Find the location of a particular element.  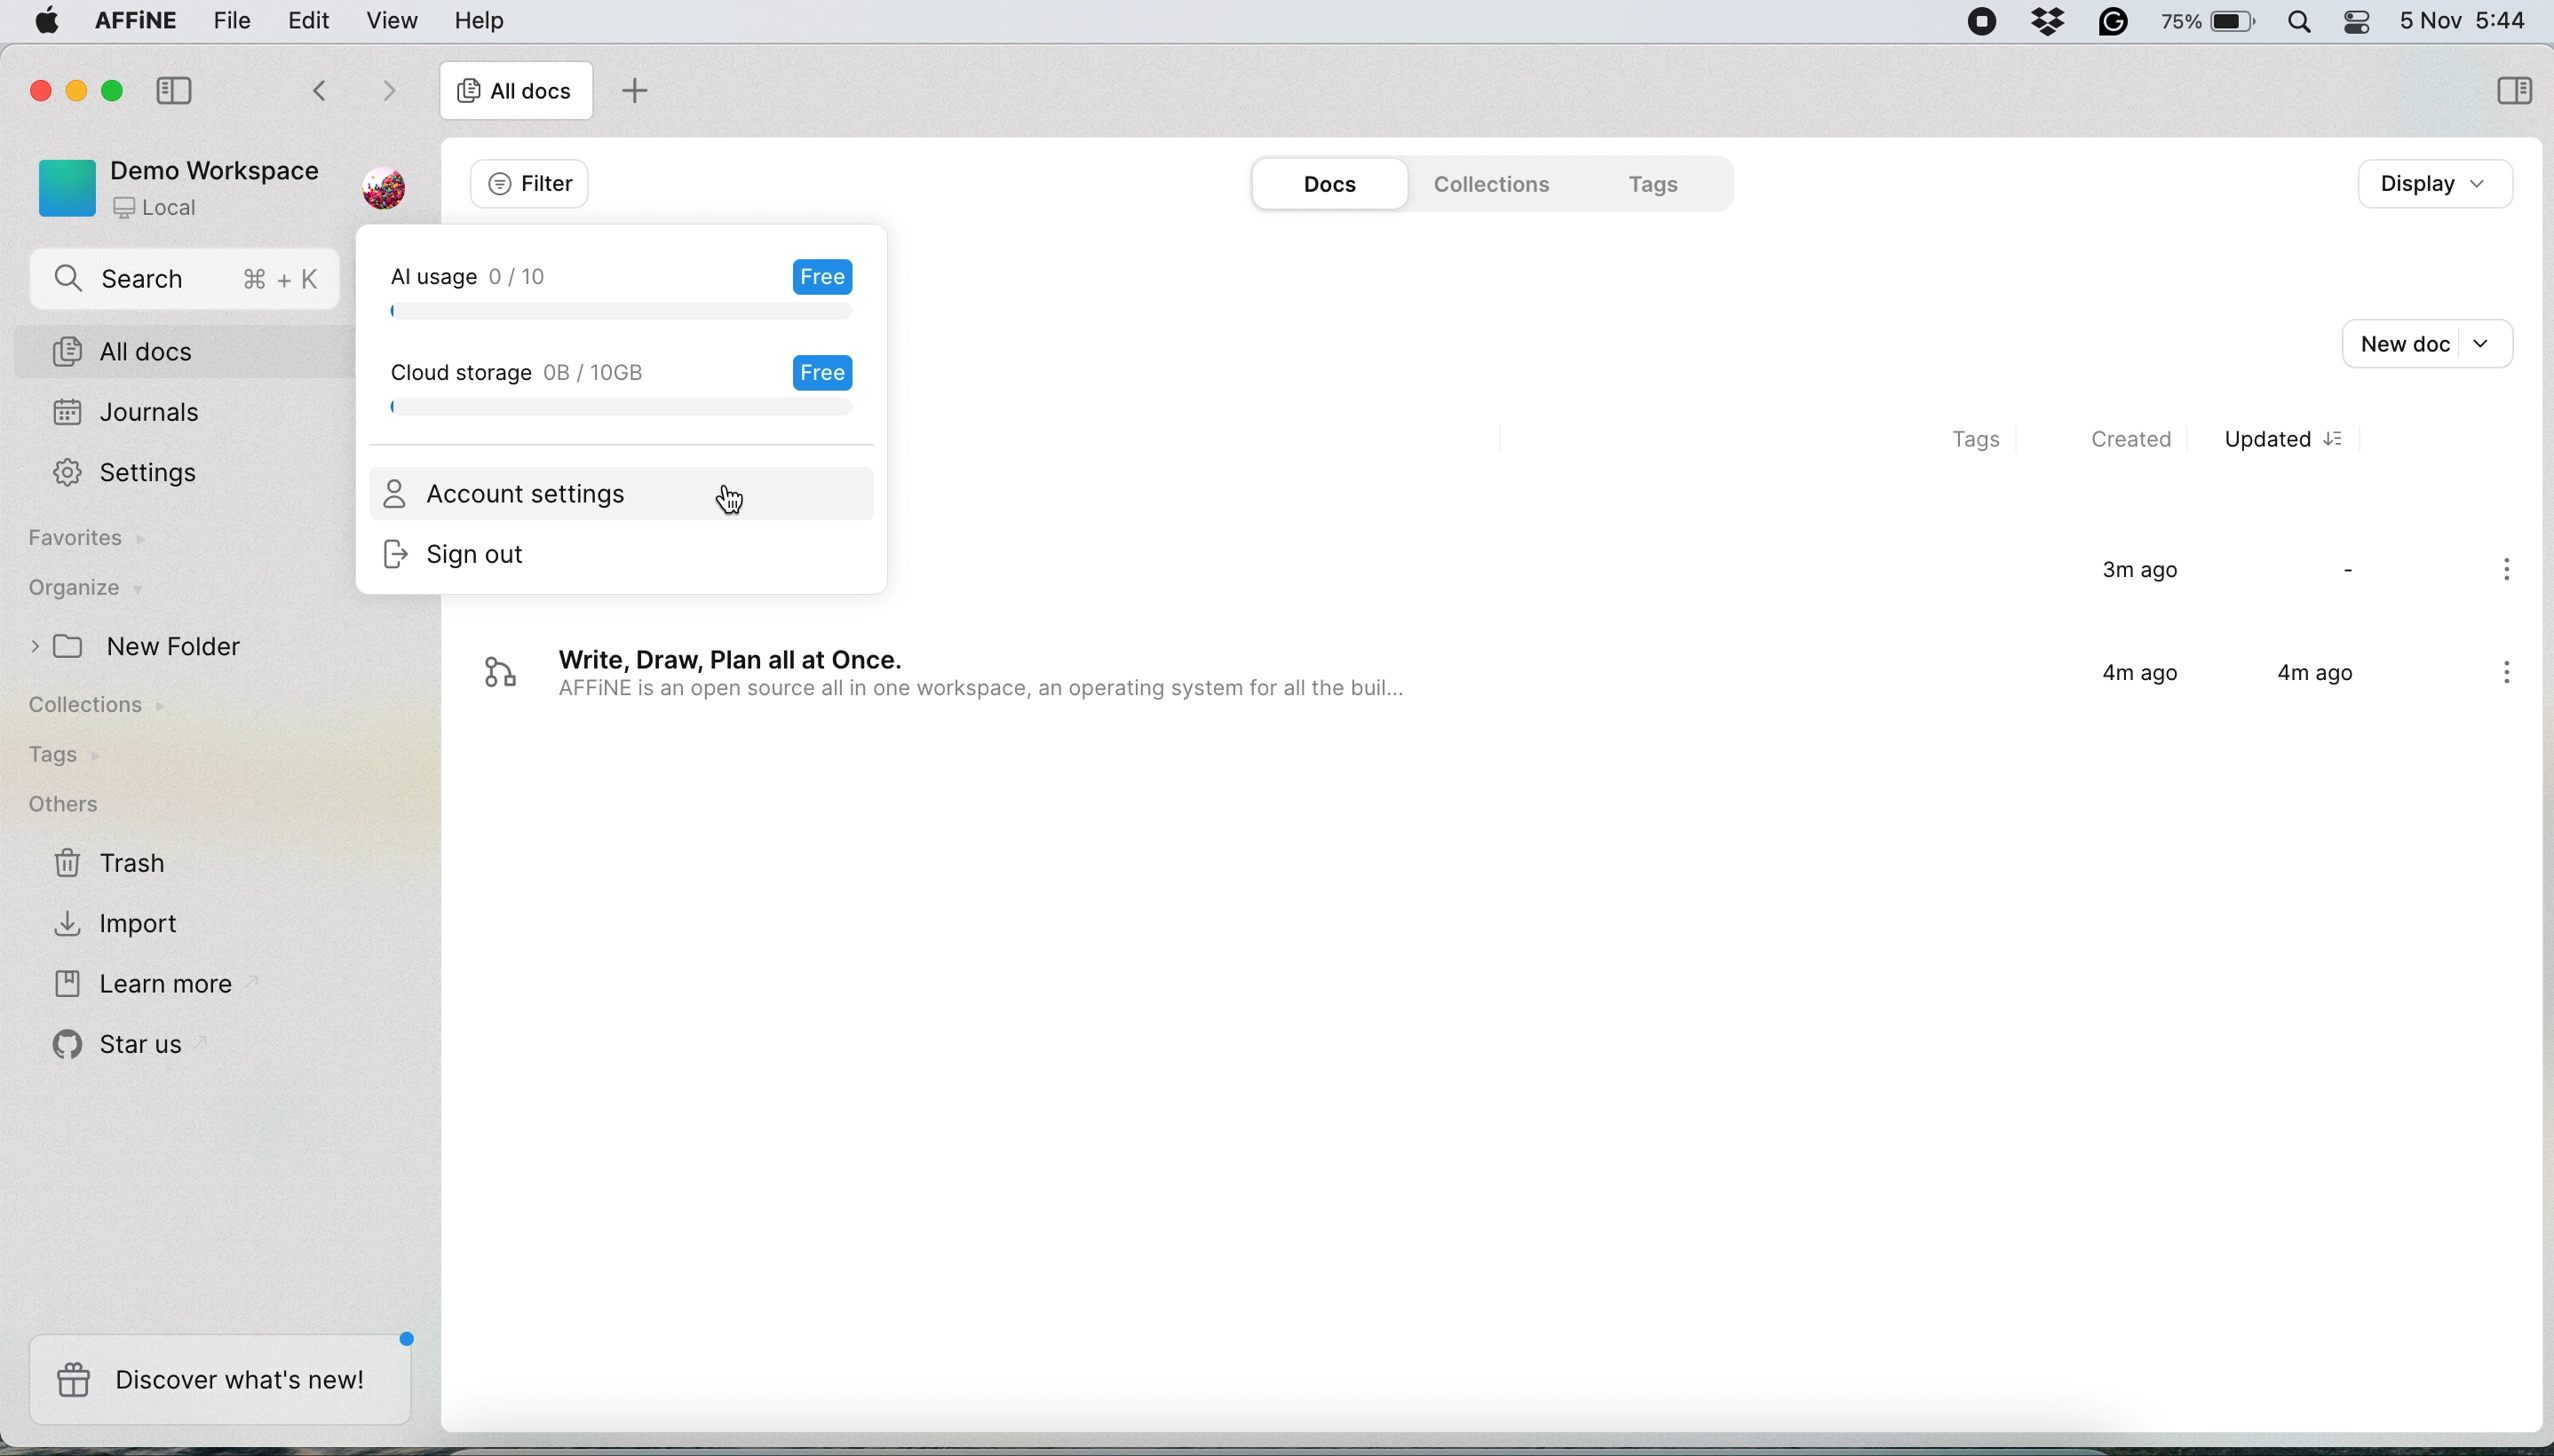

demo workspace is located at coordinates (171, 186).